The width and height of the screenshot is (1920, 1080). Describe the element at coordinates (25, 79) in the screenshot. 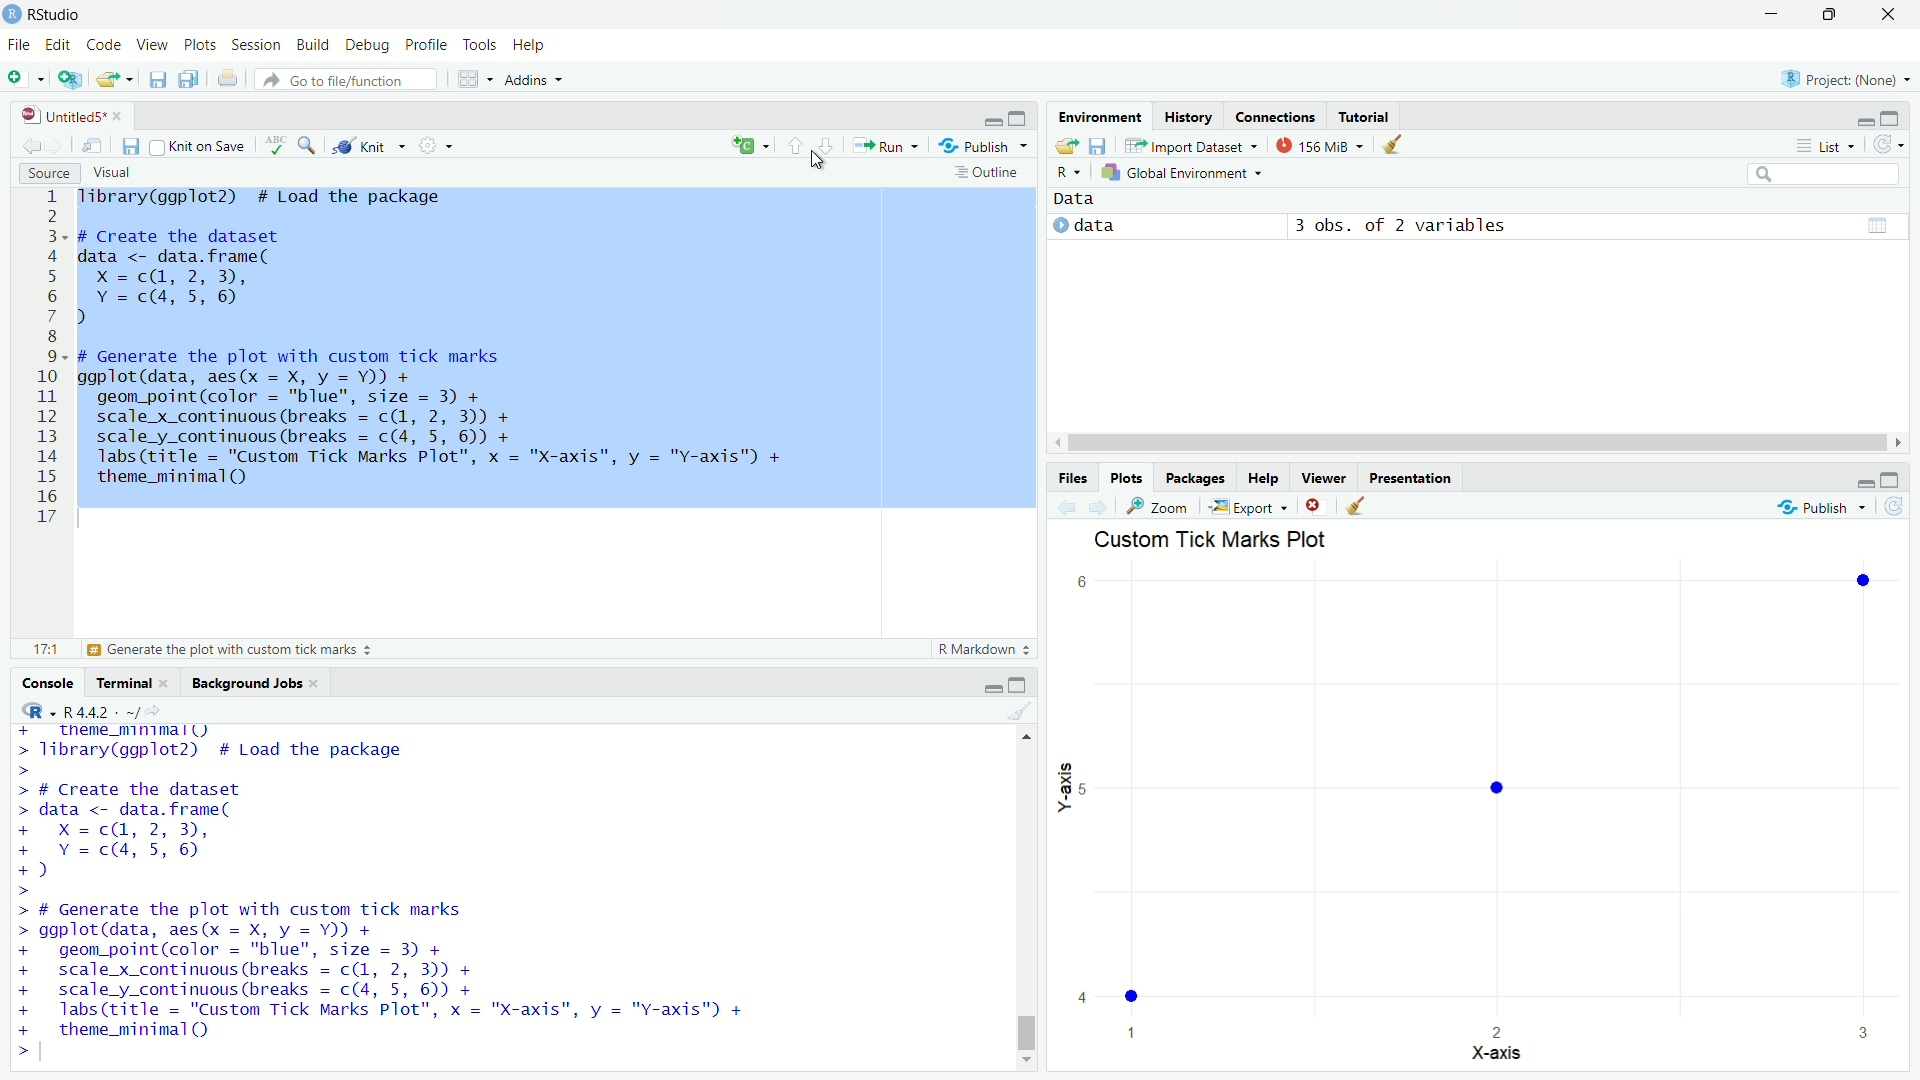

I see `new file` at that location.